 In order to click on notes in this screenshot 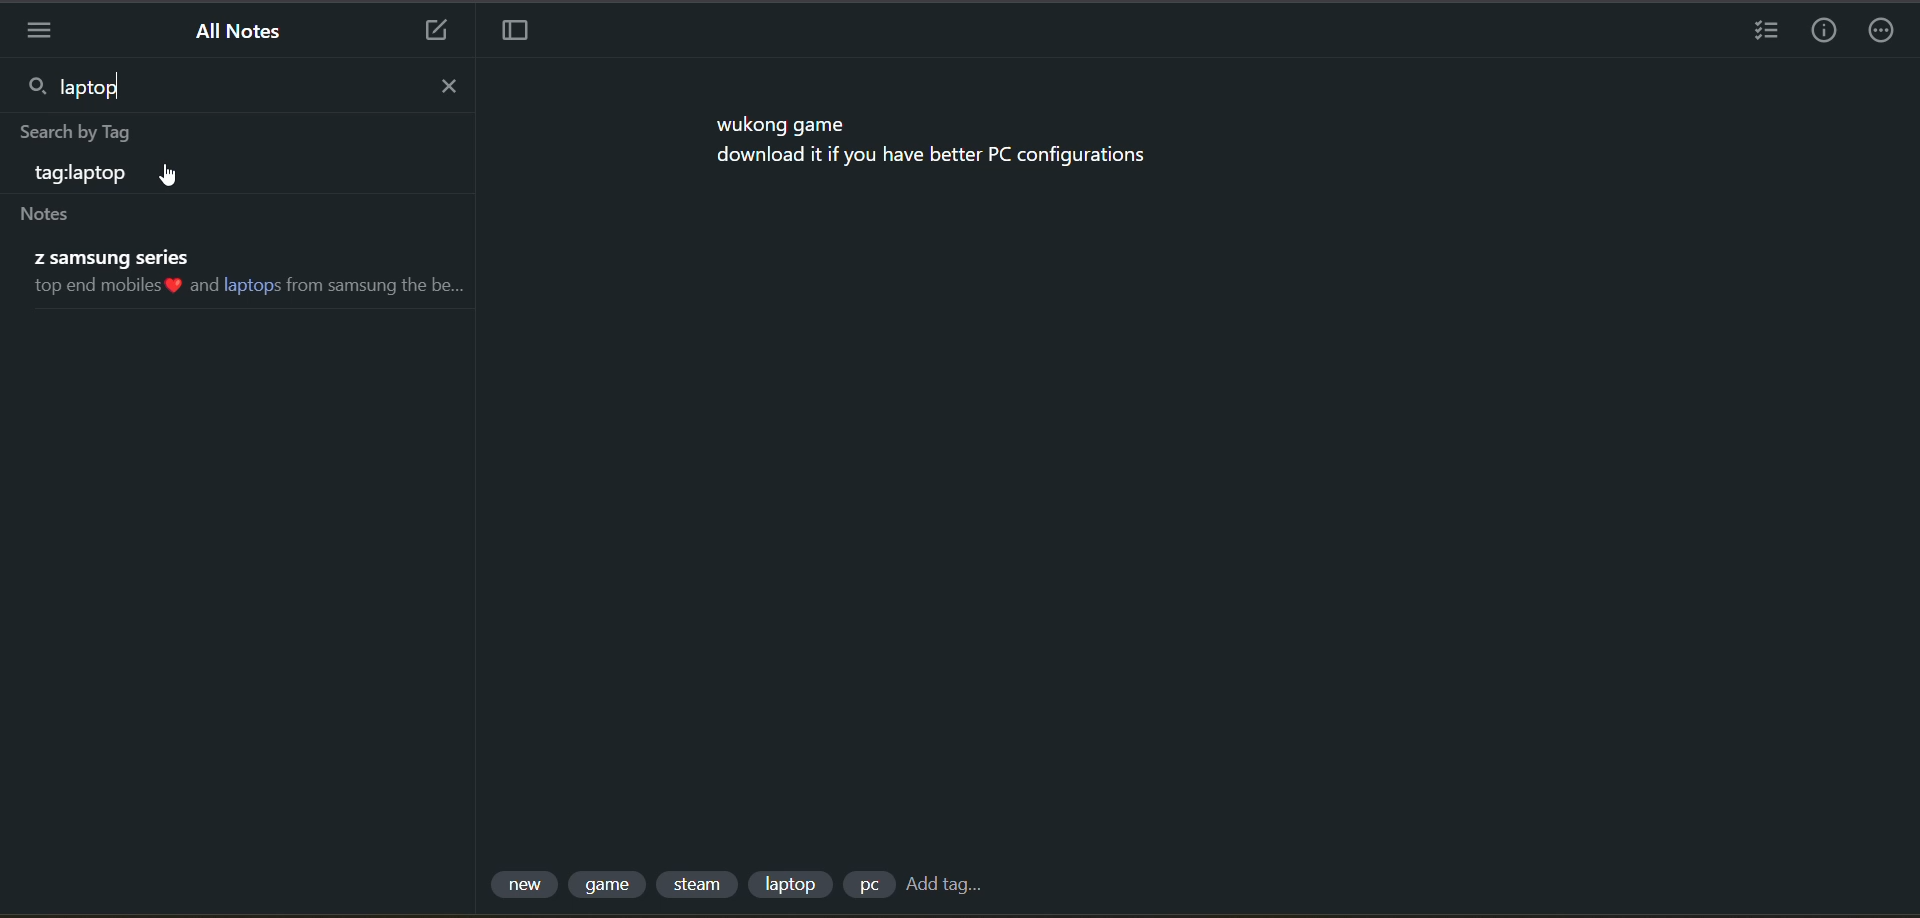, I will do `click(51, 214)`.